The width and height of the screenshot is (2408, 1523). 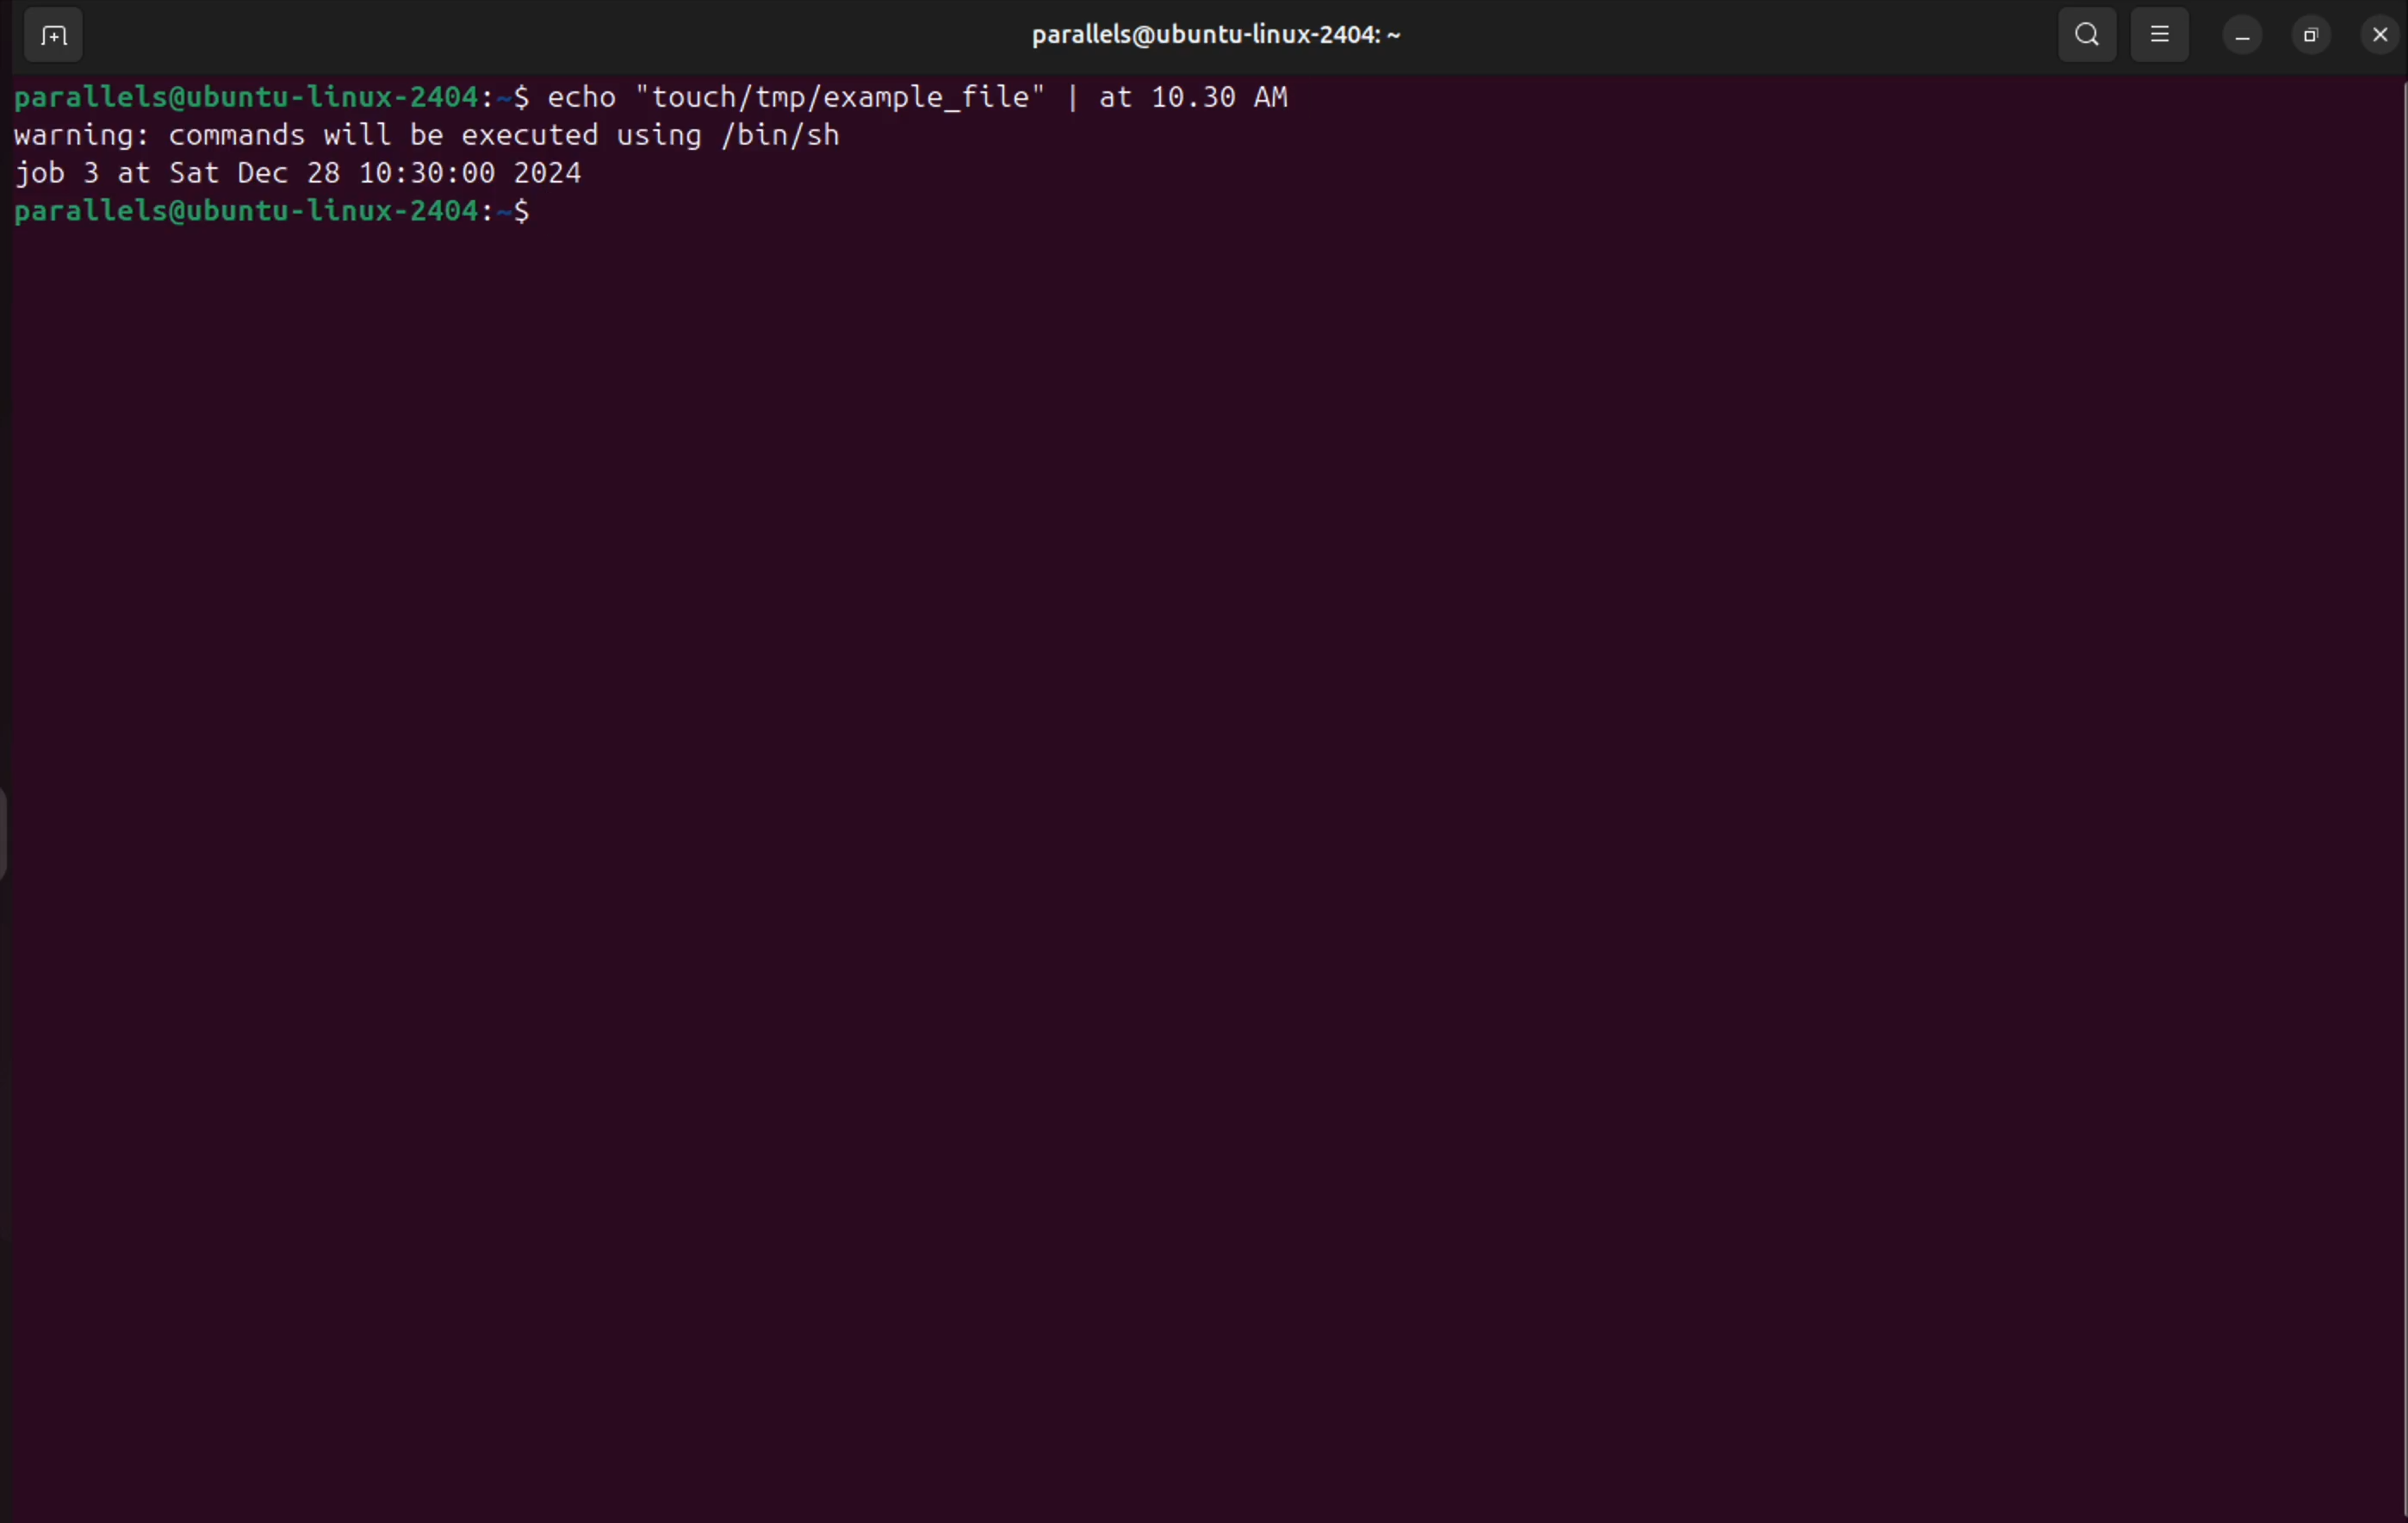 What do you see at coordinates (2311, 34) in the screenshot?
I see `resize` at bounding box center [2311, 34].